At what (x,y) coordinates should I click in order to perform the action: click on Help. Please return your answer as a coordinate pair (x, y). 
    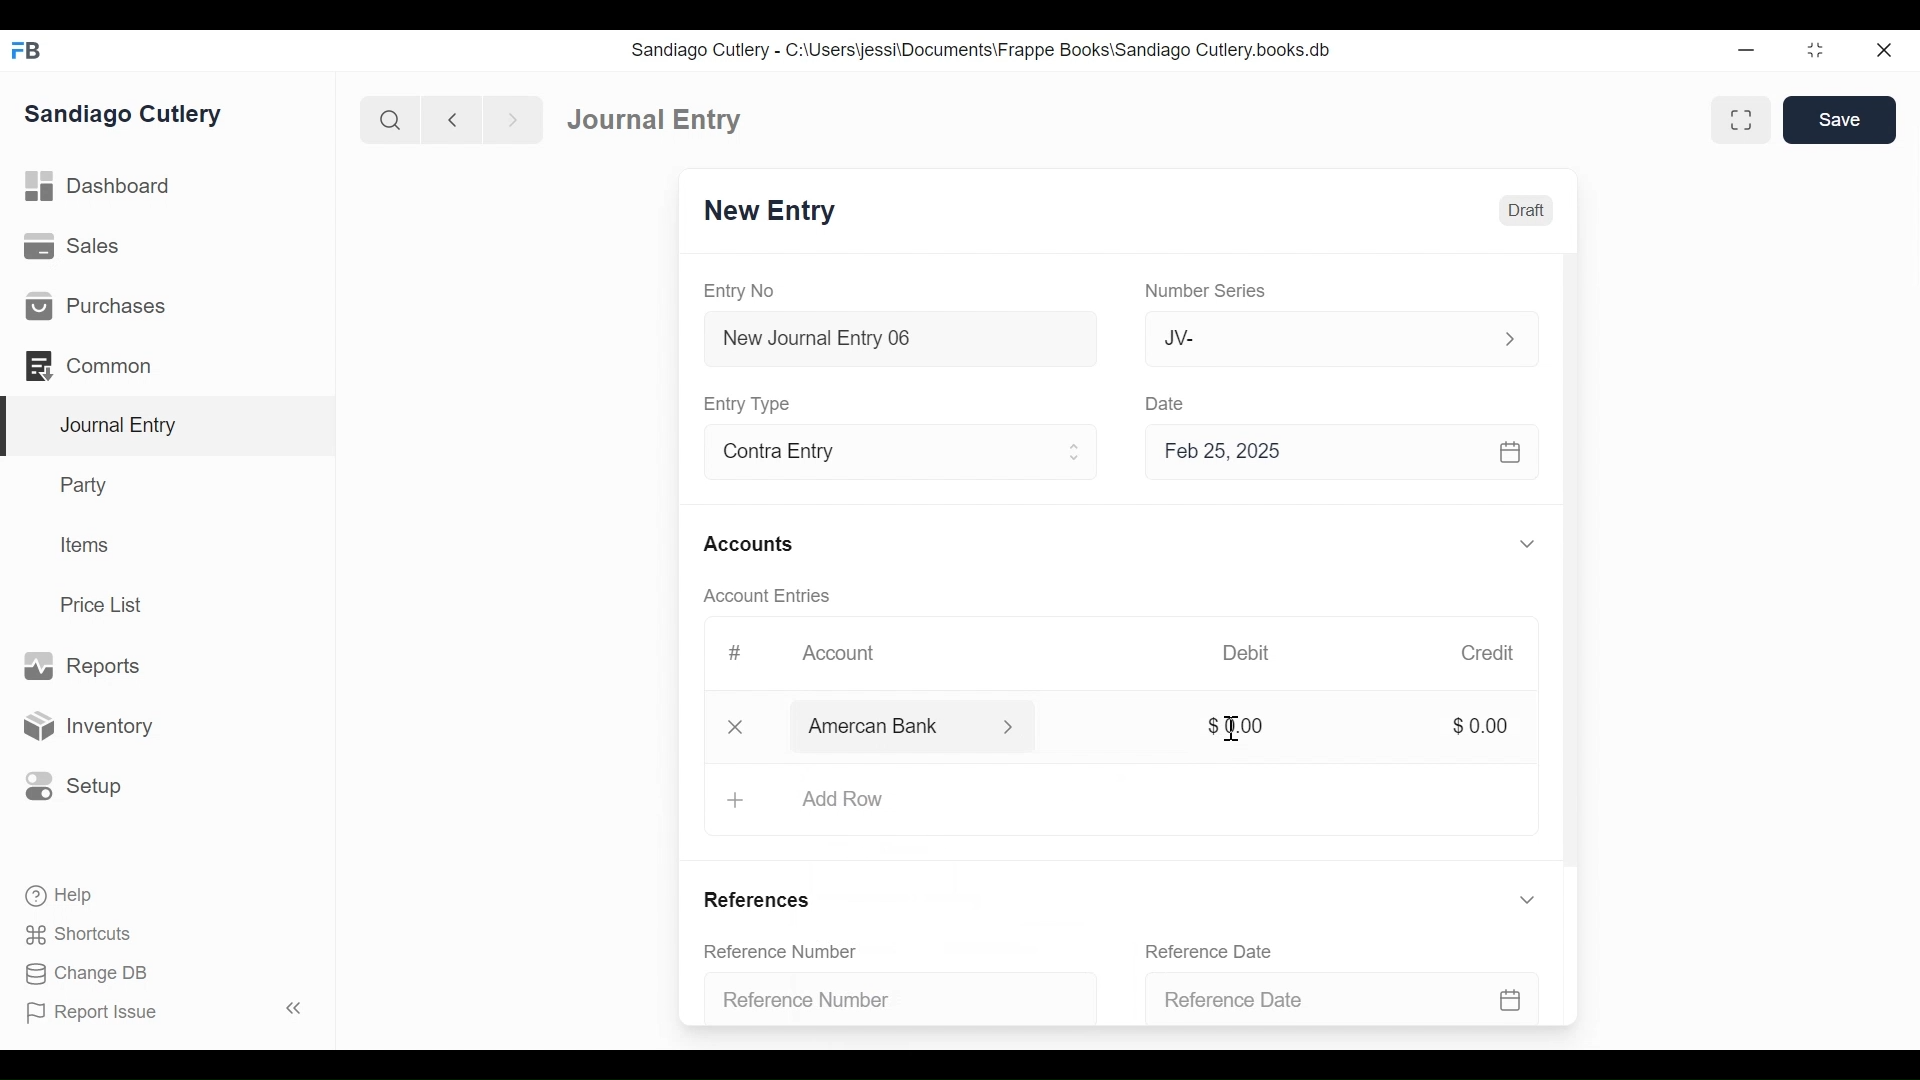
    Looking at the image, I should click on (57, 894).